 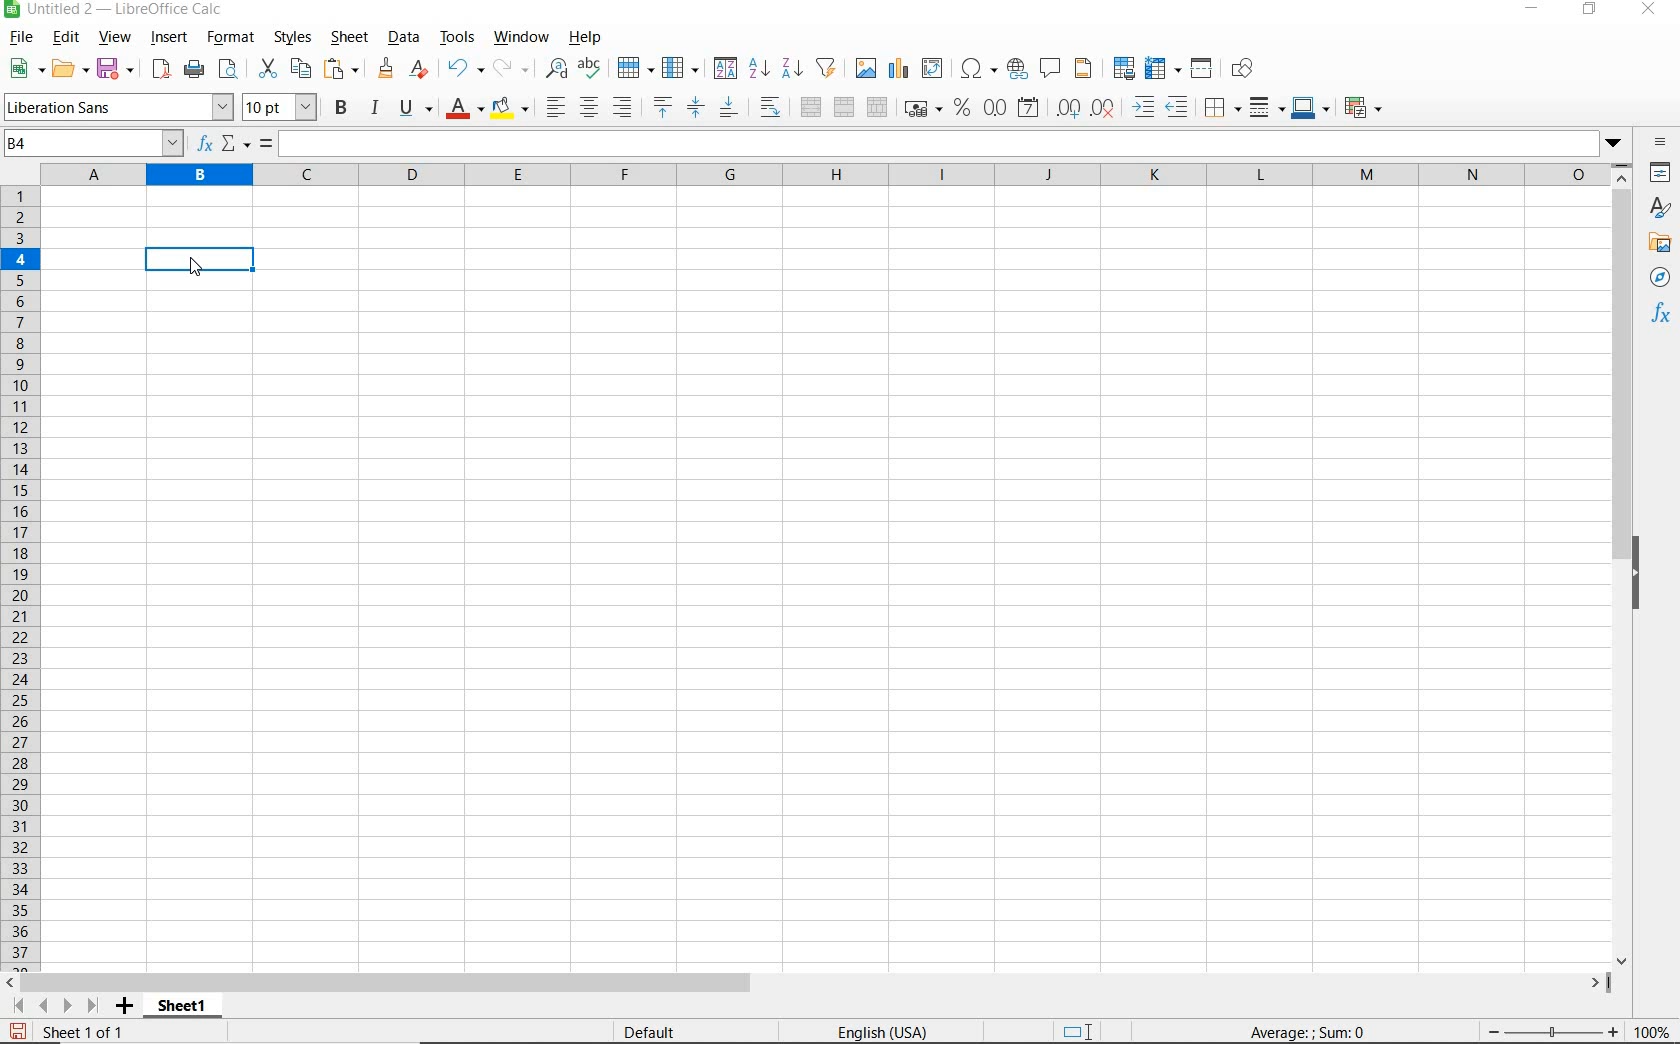 I want to click on print, so click(x=195, y=69).